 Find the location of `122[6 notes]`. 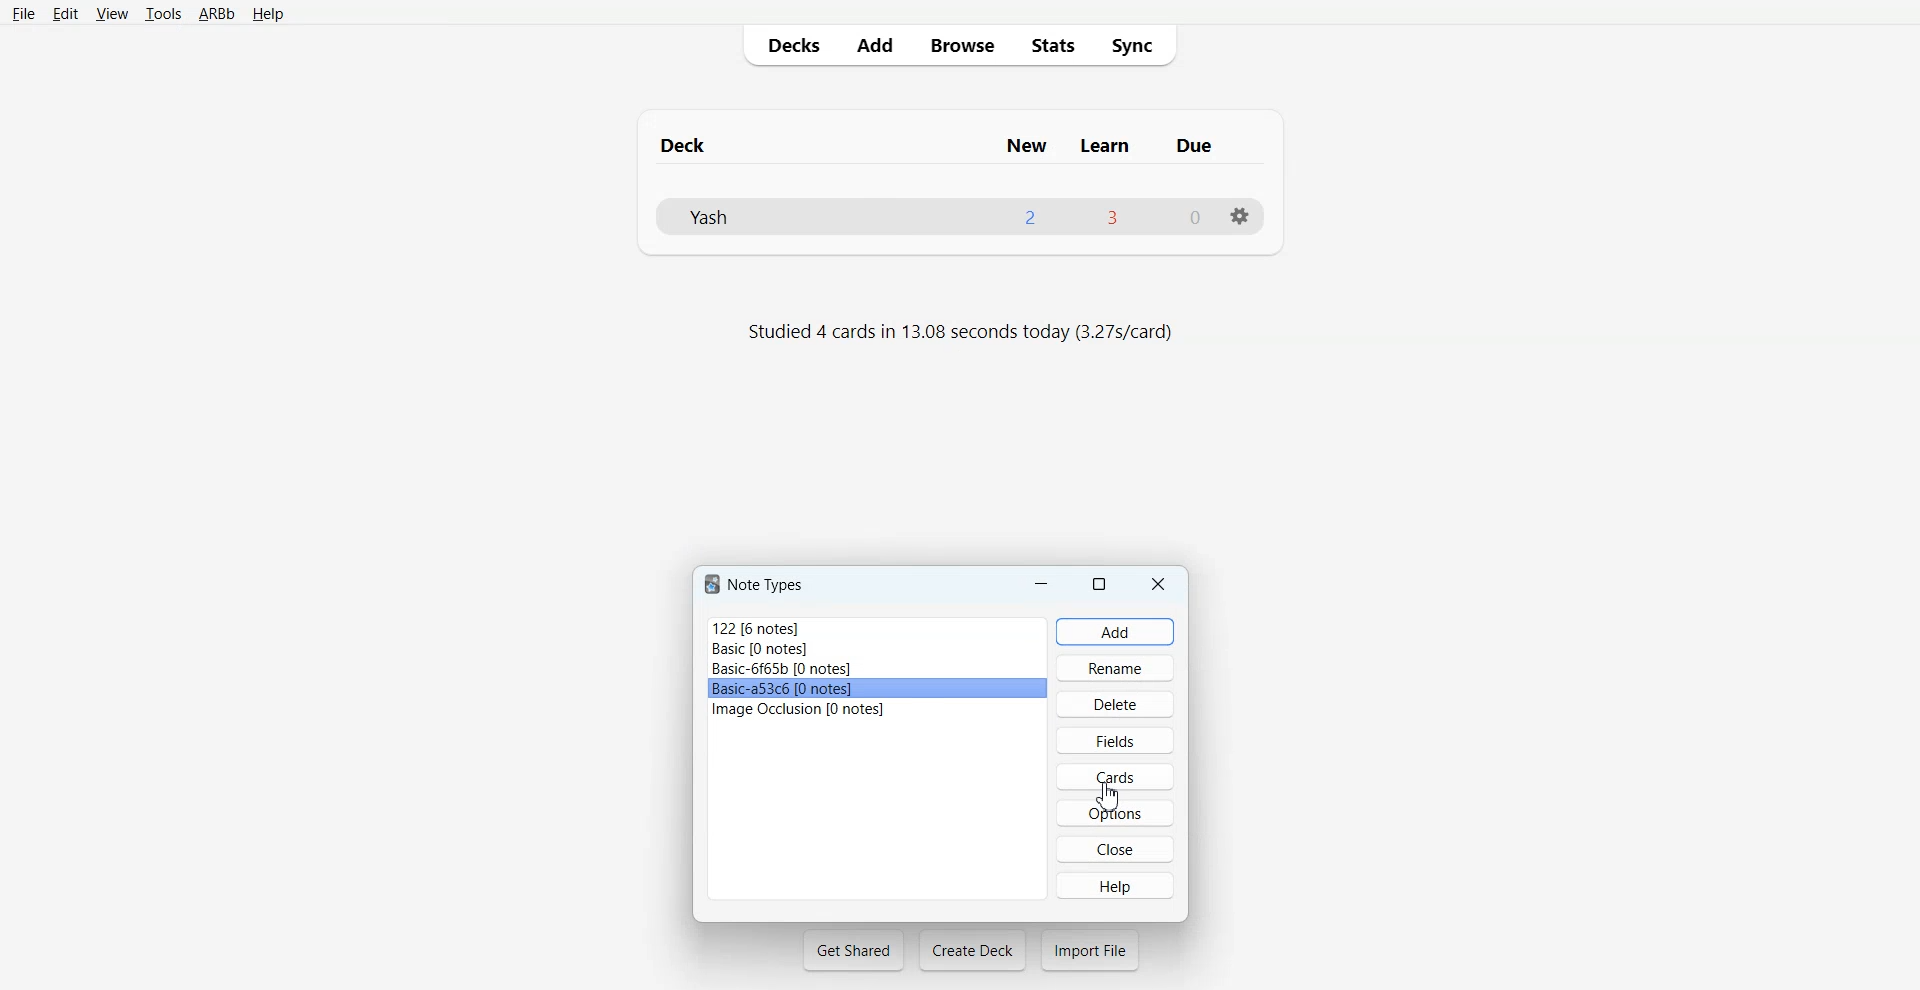

122[6 notes] is located at coordinates (875, 626).